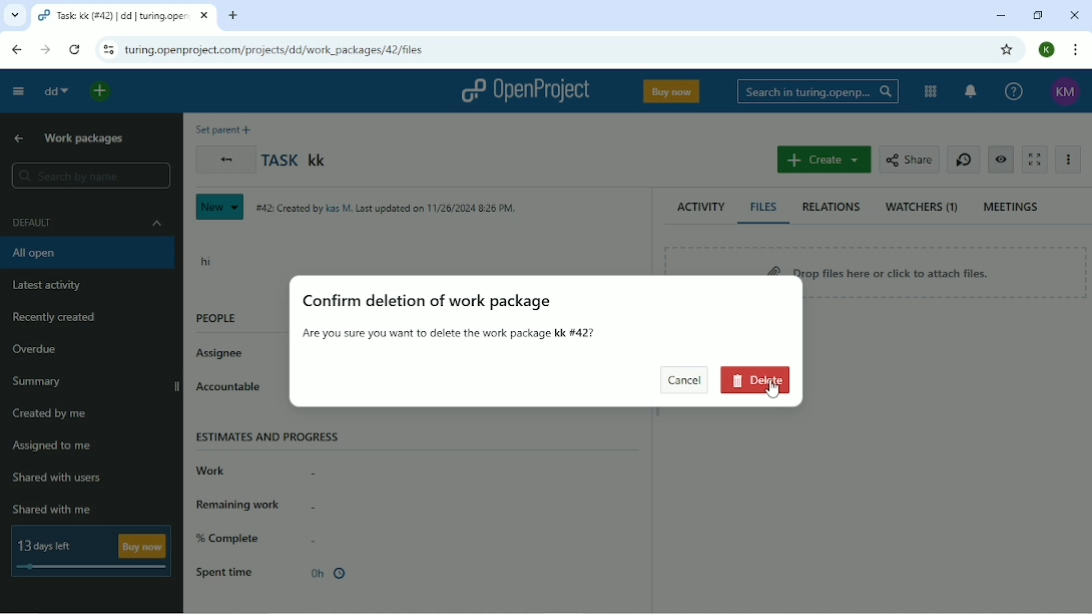  What do you see at coordinates (765, 208) in the screenshot?
I see `Files` at bounding box center [765, 208].